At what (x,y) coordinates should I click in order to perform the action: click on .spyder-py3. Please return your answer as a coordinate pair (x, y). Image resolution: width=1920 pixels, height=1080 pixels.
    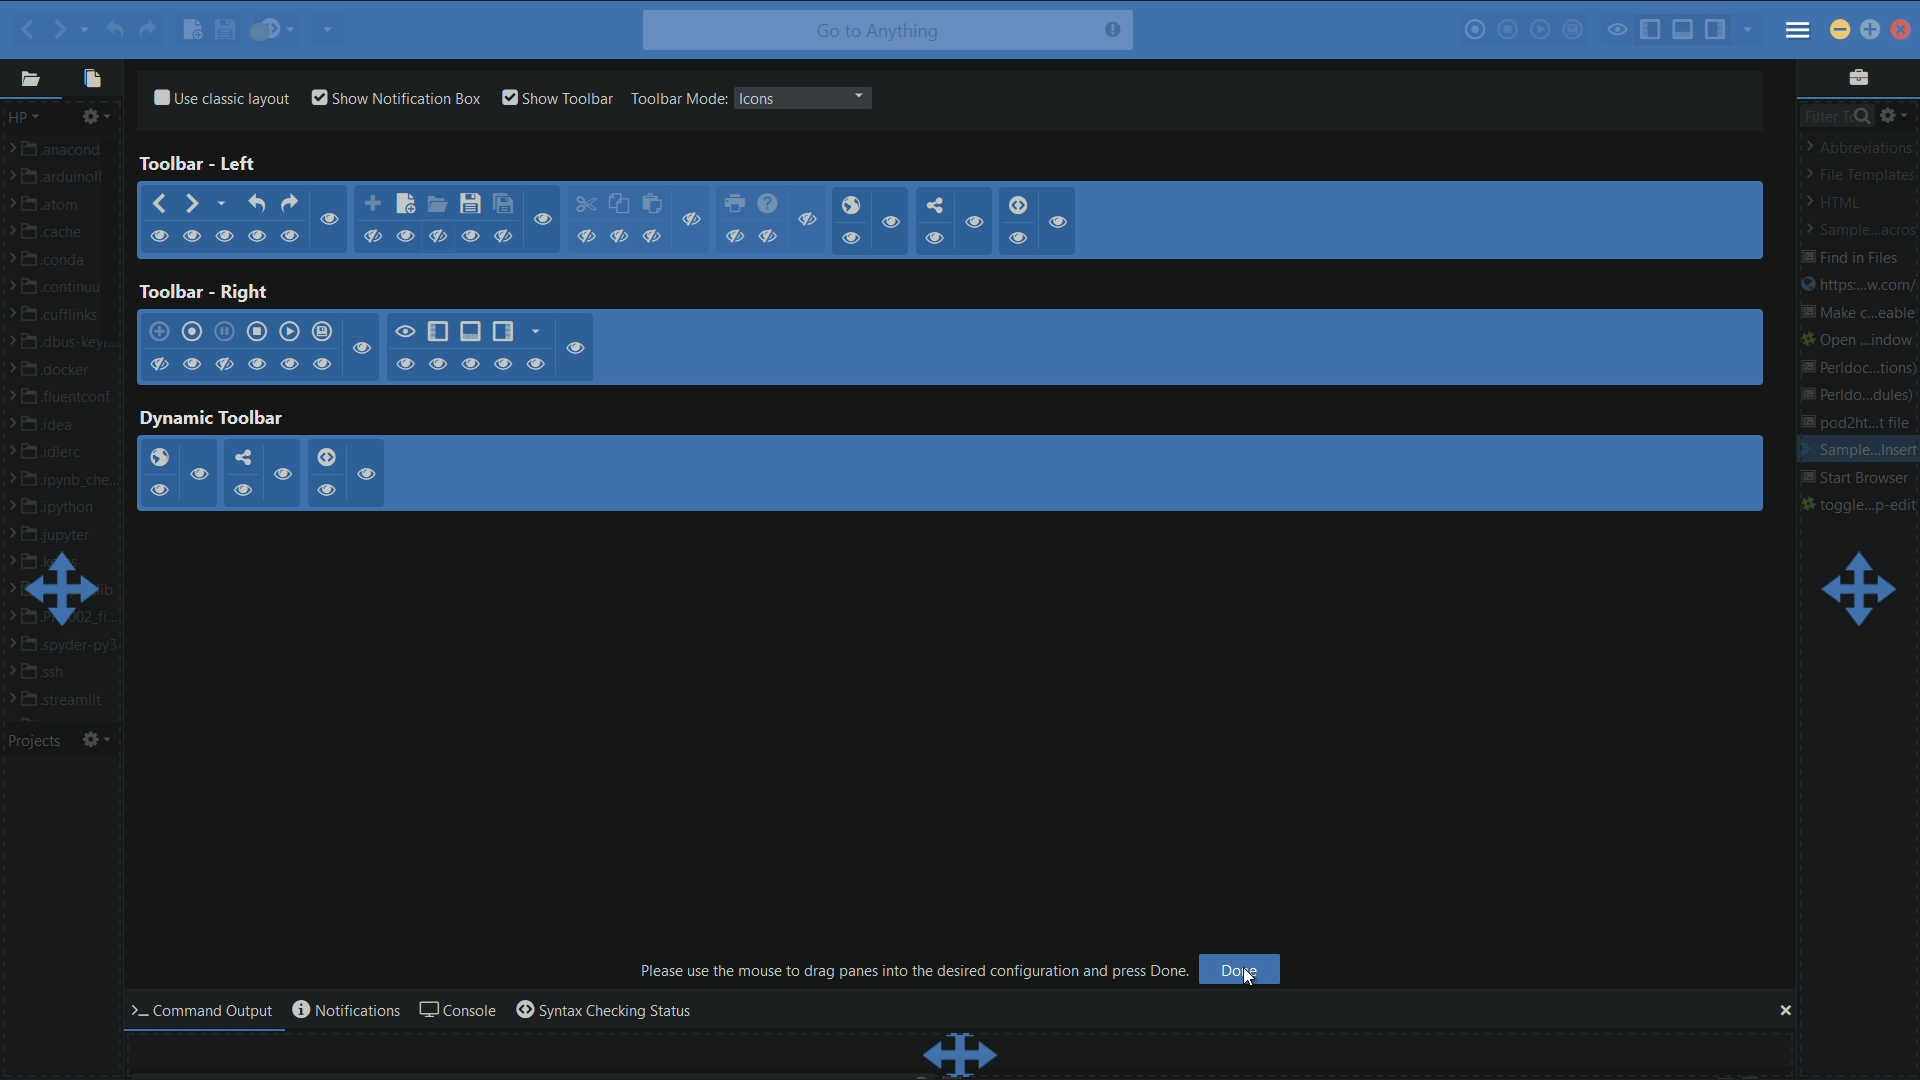
    Looking at the image, I should click on (70, 646).